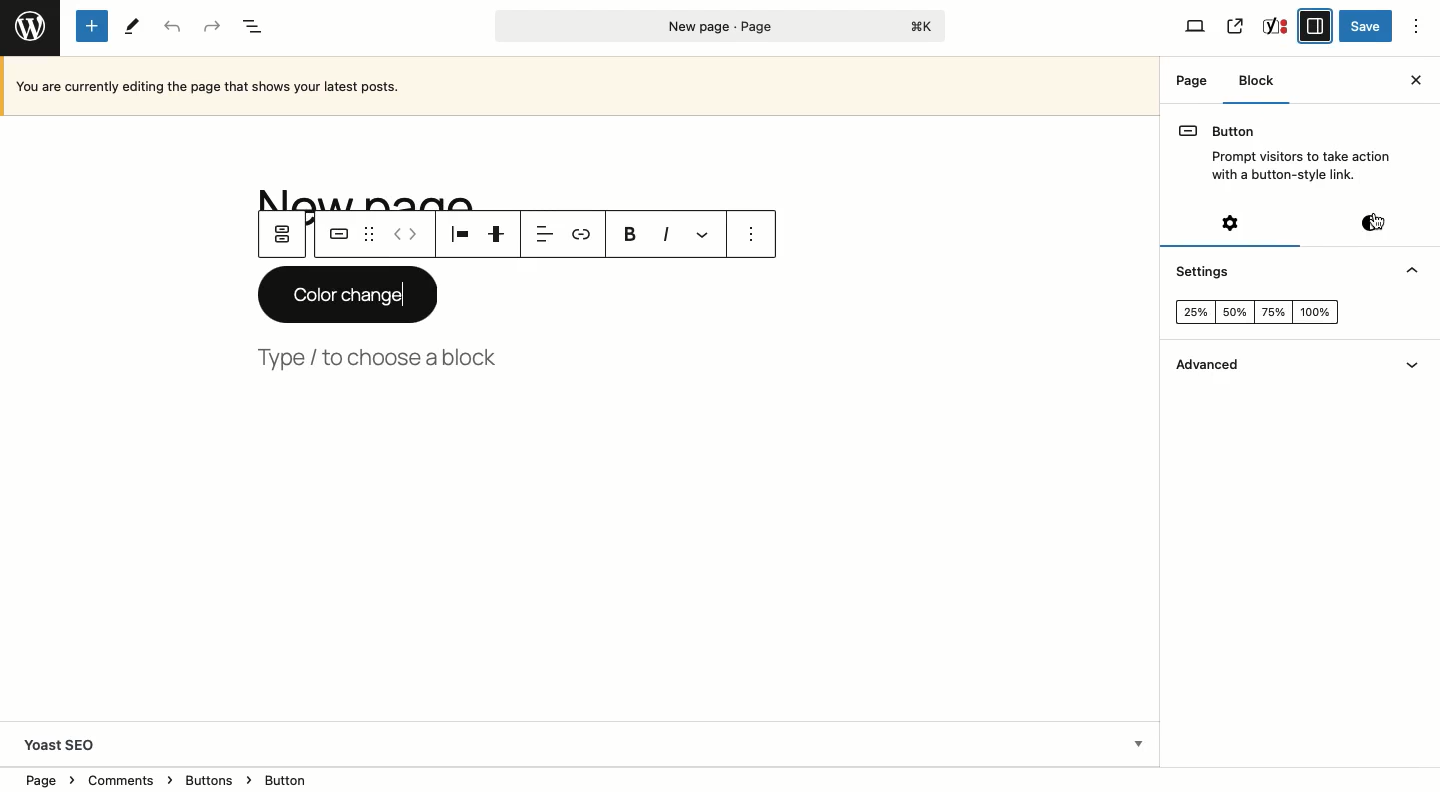  I want to click on Block, so click(1257, 87).